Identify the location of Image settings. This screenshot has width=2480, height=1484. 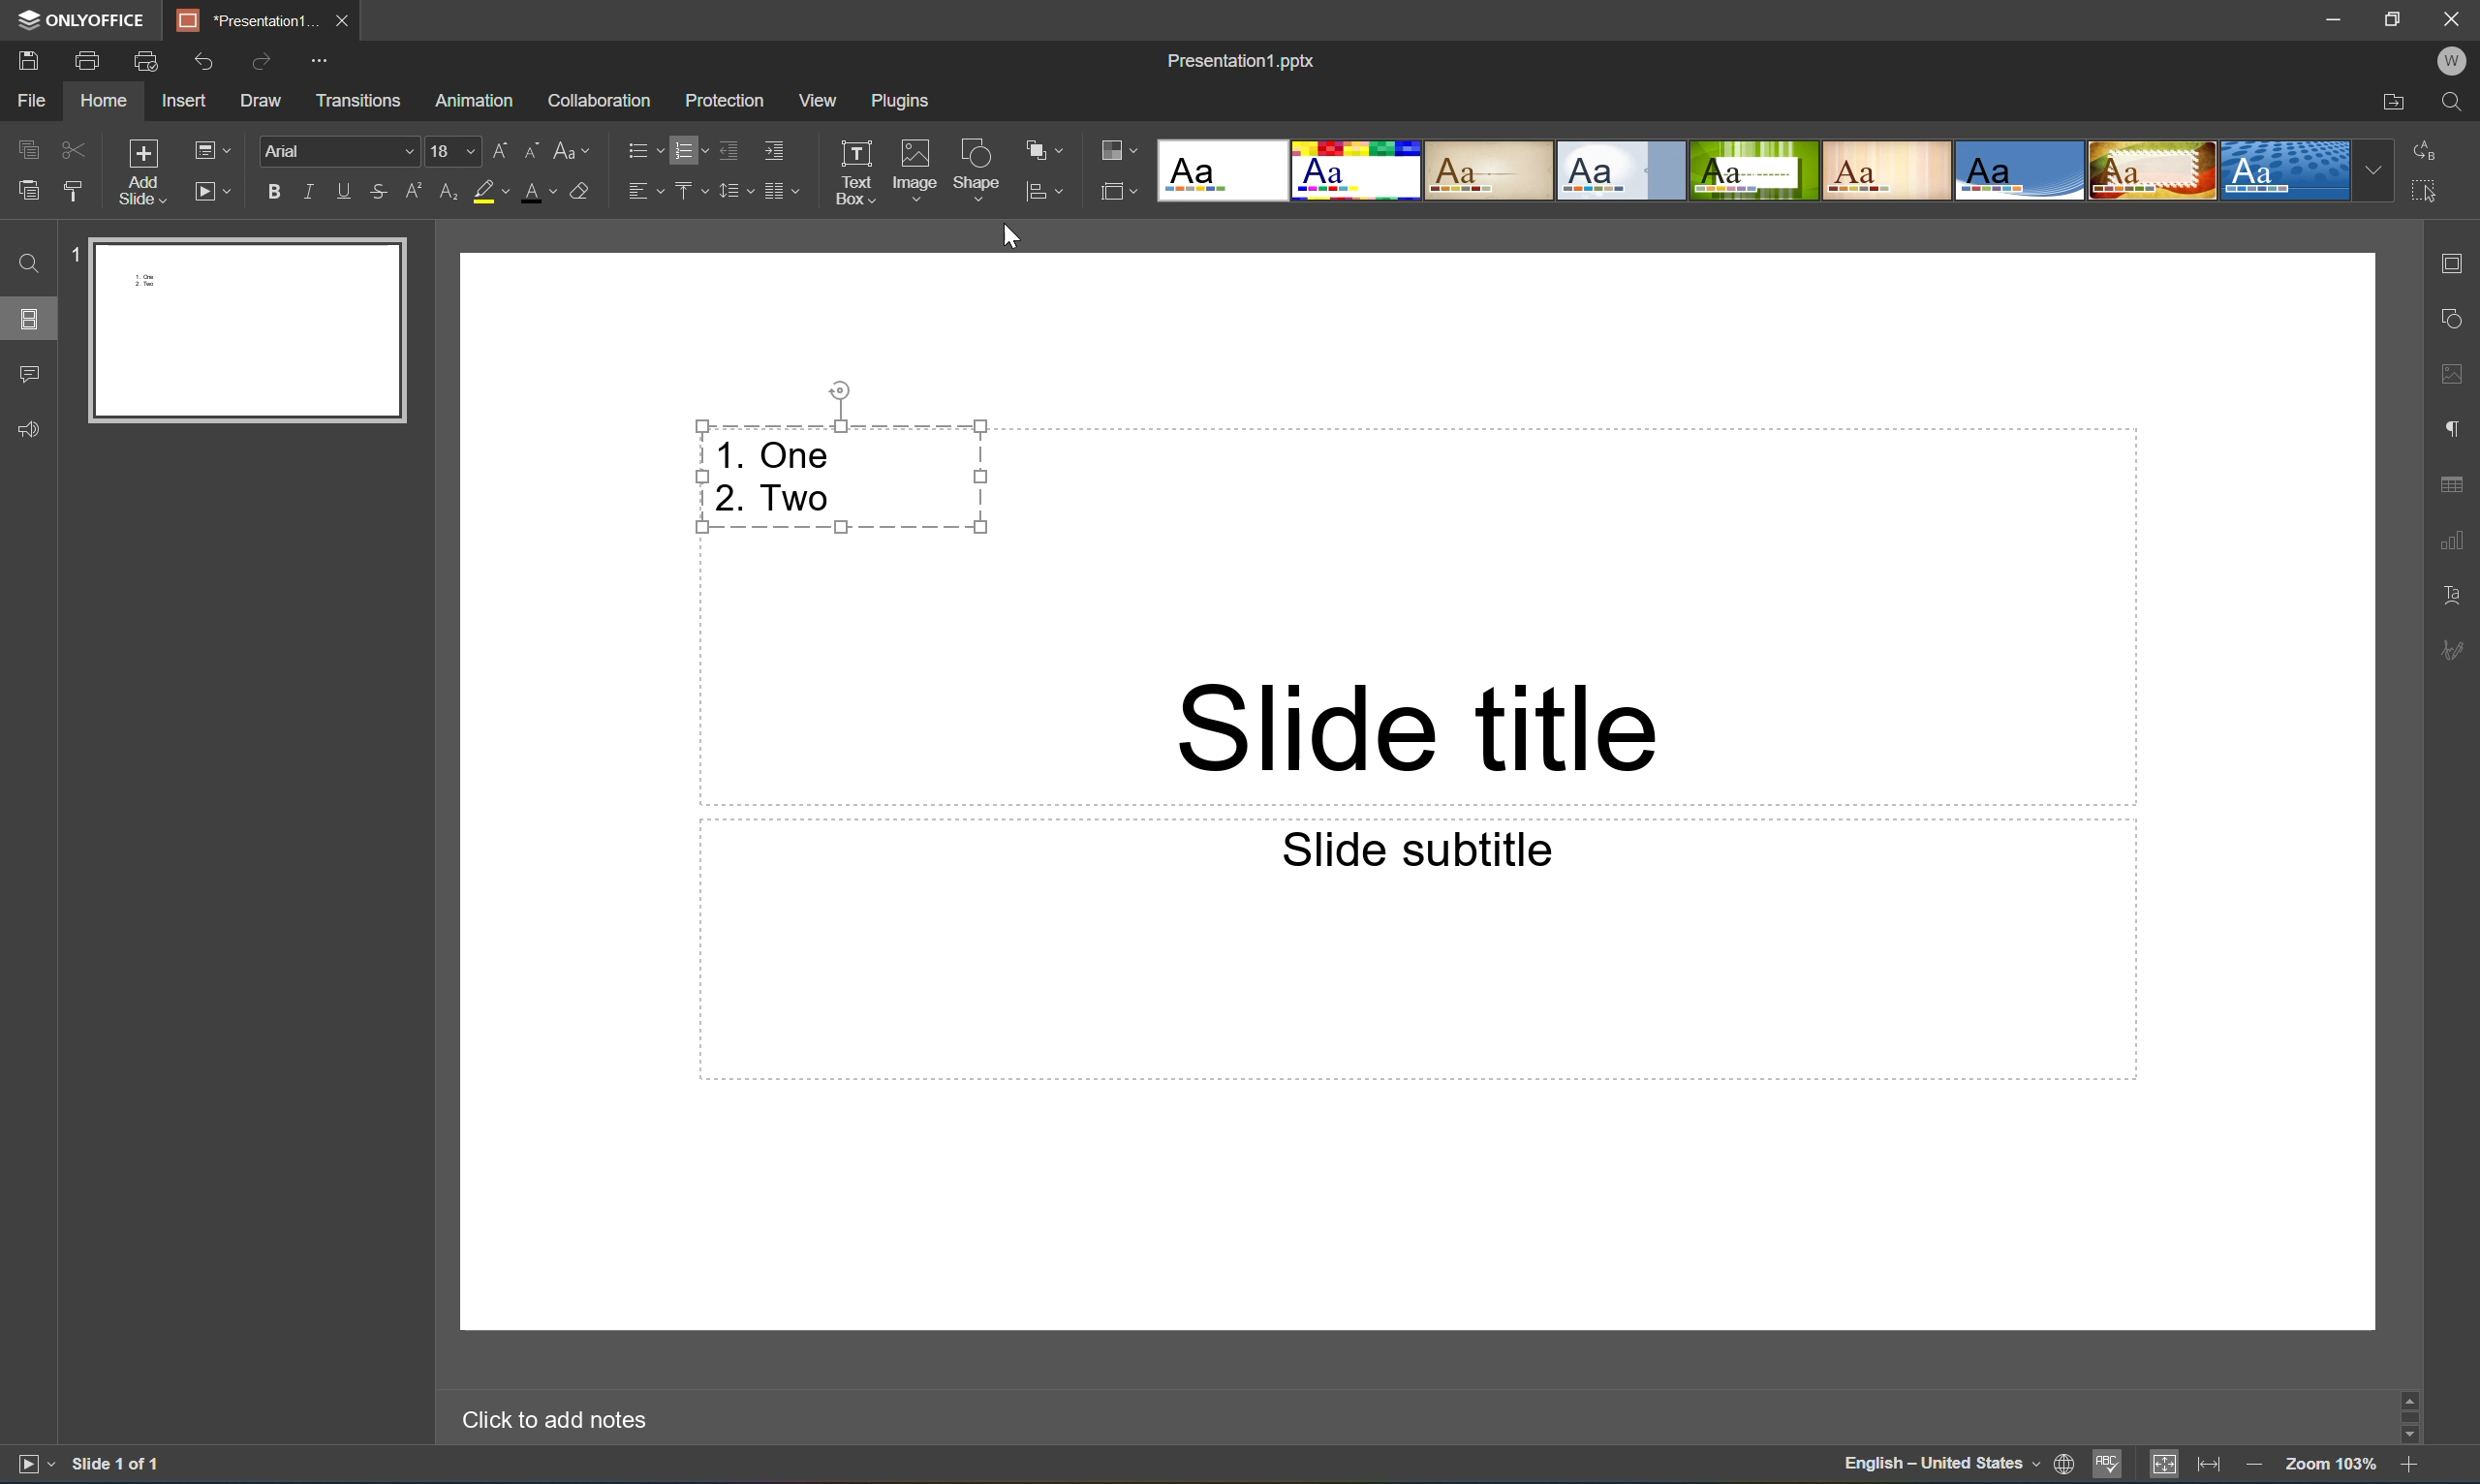
(2455, 376).